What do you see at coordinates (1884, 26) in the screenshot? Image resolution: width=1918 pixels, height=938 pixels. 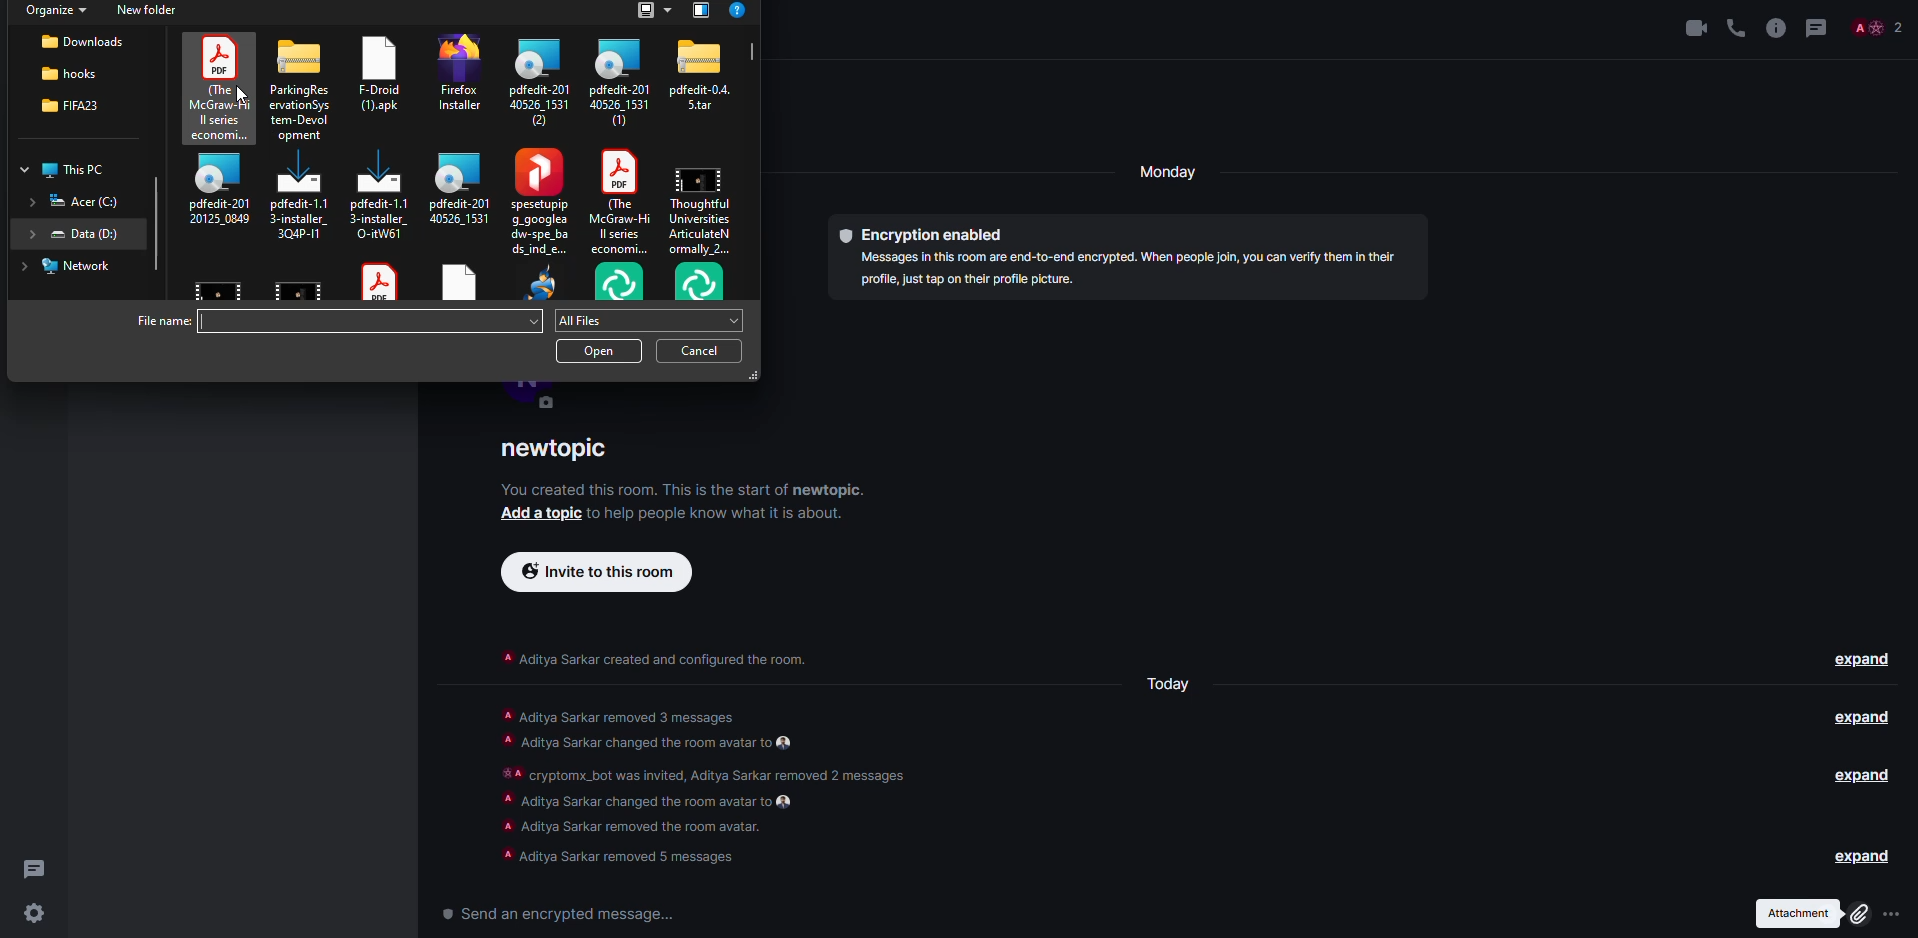 I see `` at bounding box center [1884, 26].